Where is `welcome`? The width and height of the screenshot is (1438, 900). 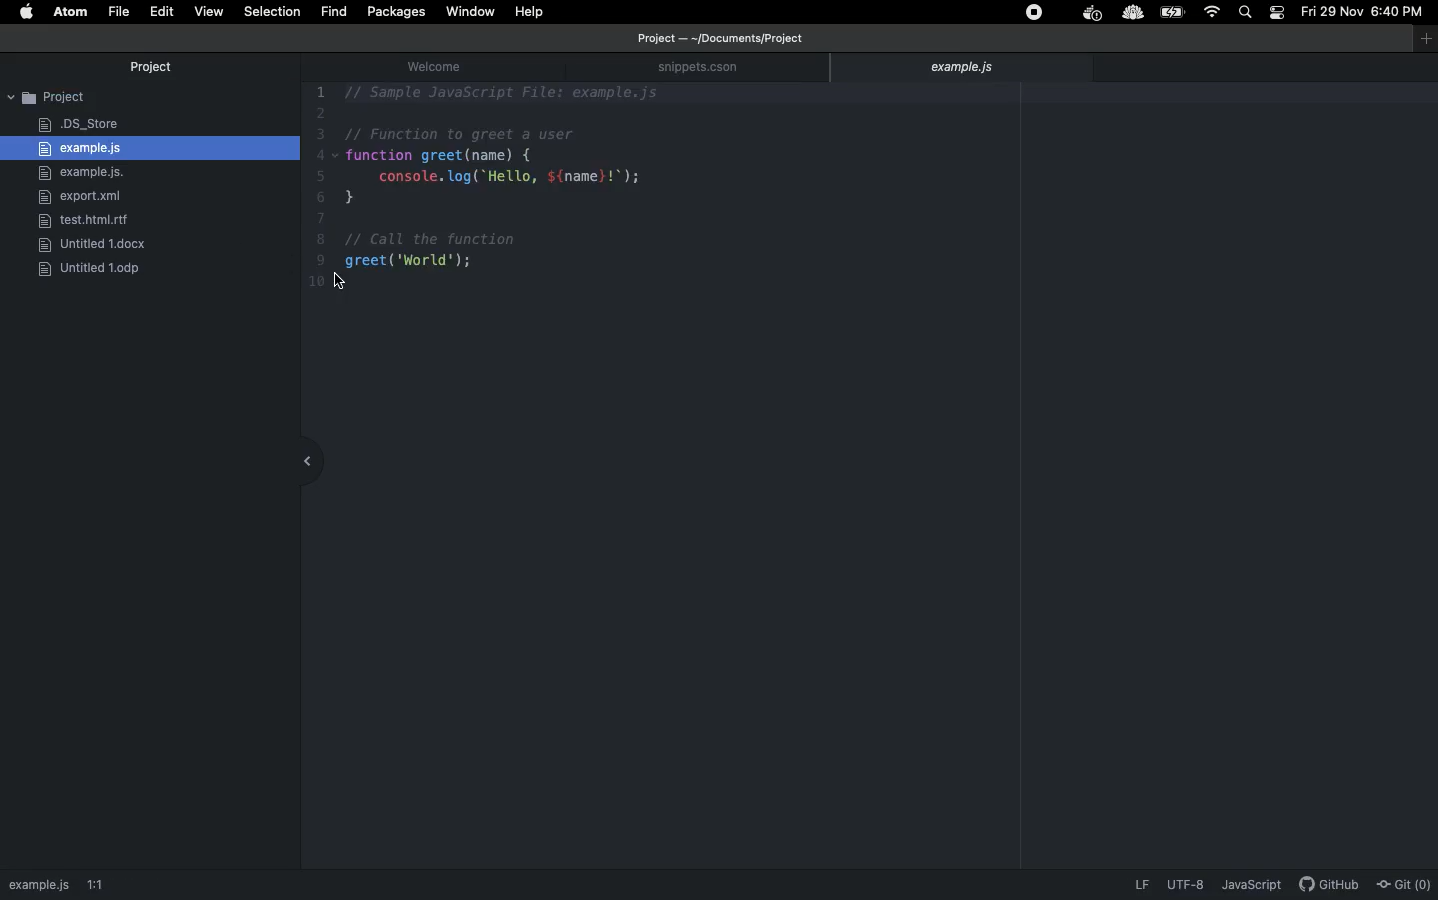 welcome is located at coordinates (448, 66).